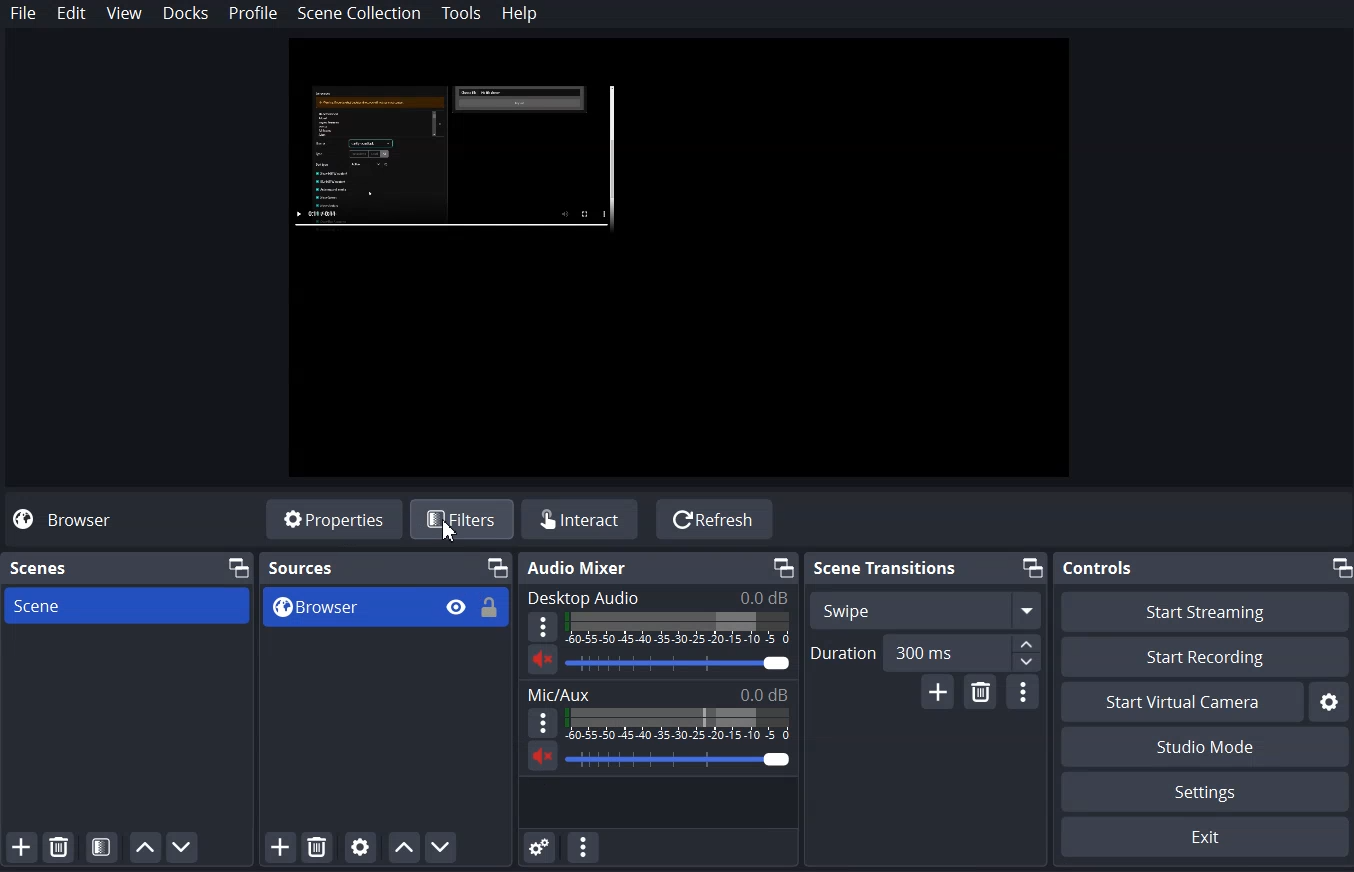  What do you see at coordinates (126, 605) in the screenshot?
I see `Scene` at bounding box center [126, 605].